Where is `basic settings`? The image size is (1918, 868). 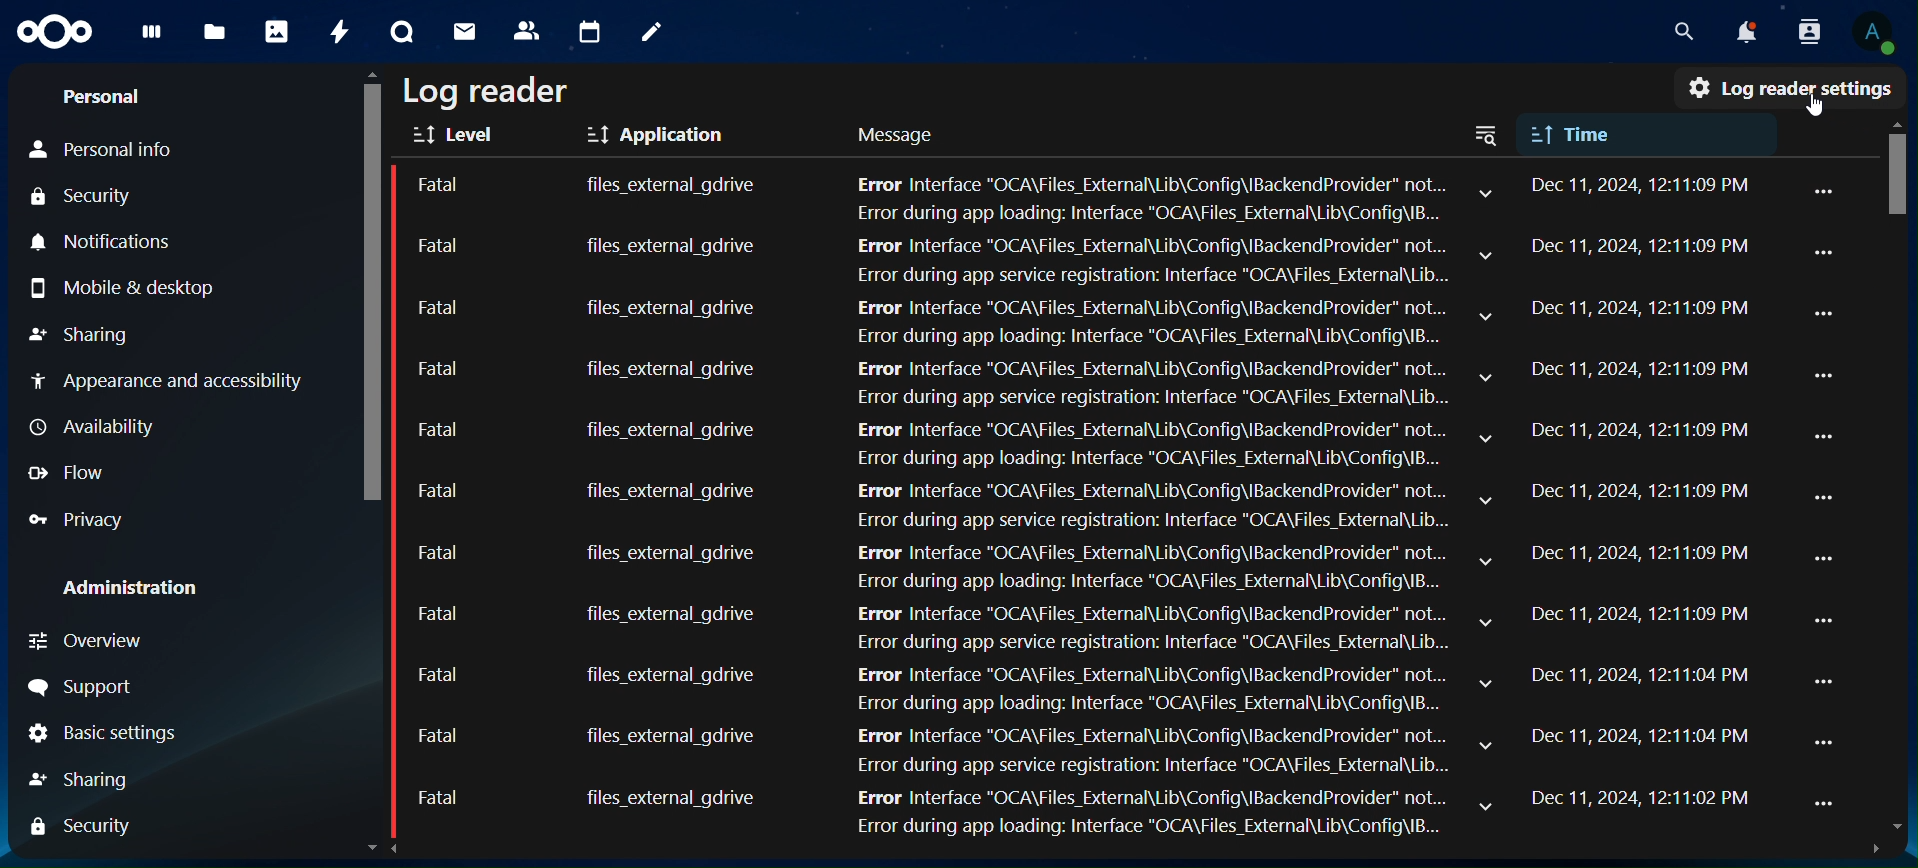
basic settings is located at coordinates (104, 733).